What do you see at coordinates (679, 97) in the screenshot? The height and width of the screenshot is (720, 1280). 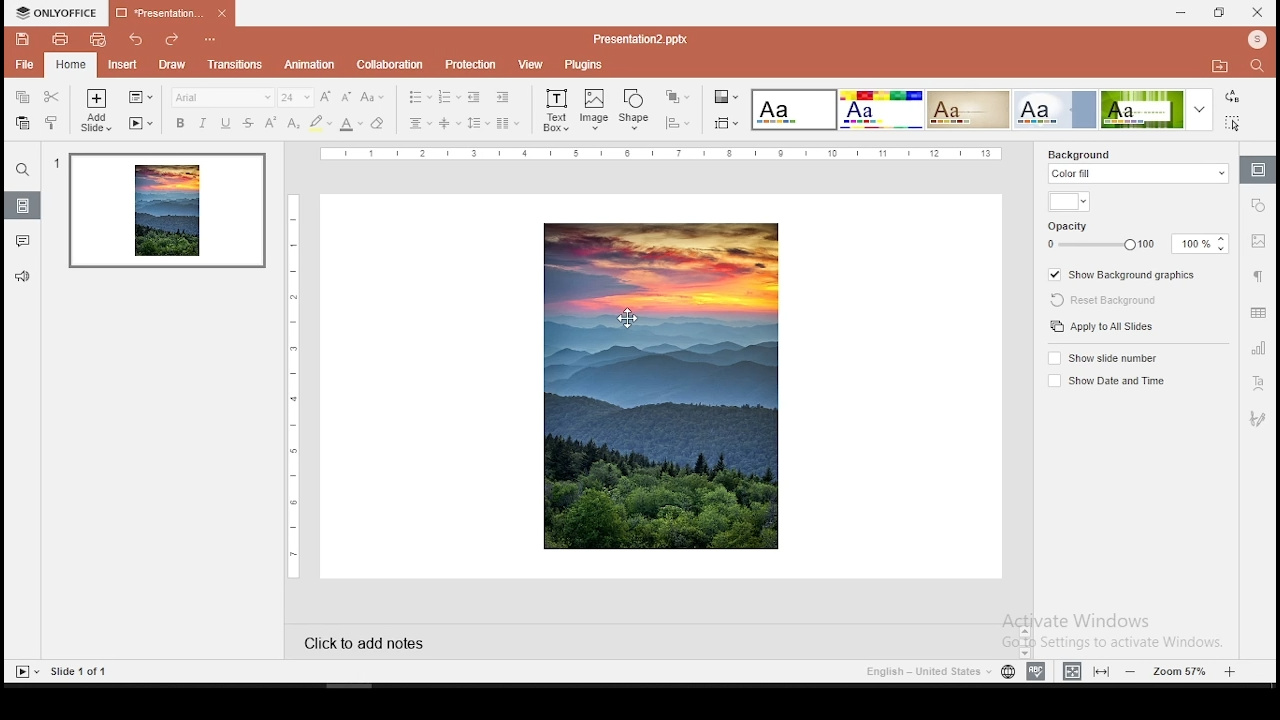 I see `arrange objects` at bounding box center [679, 97].